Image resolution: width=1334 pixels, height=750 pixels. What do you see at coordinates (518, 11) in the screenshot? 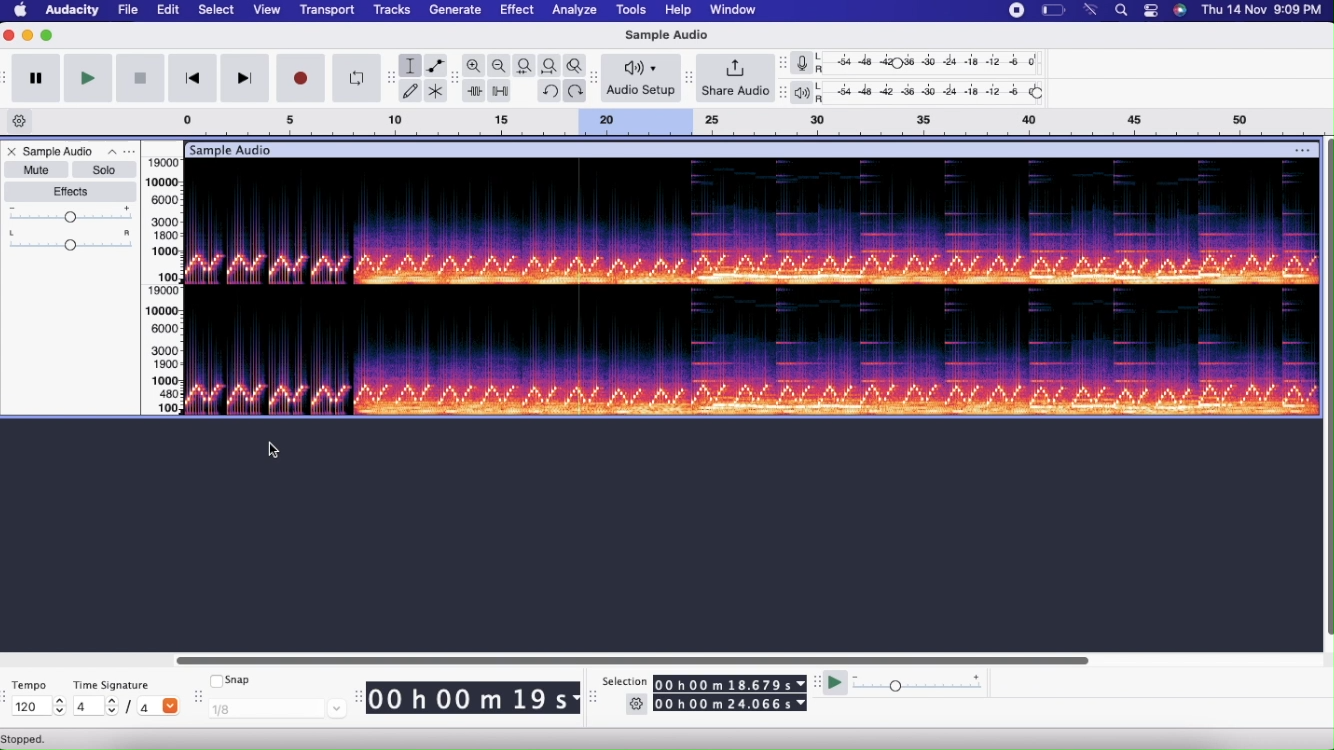
I see `Effect` at bounding box center [518, 11].